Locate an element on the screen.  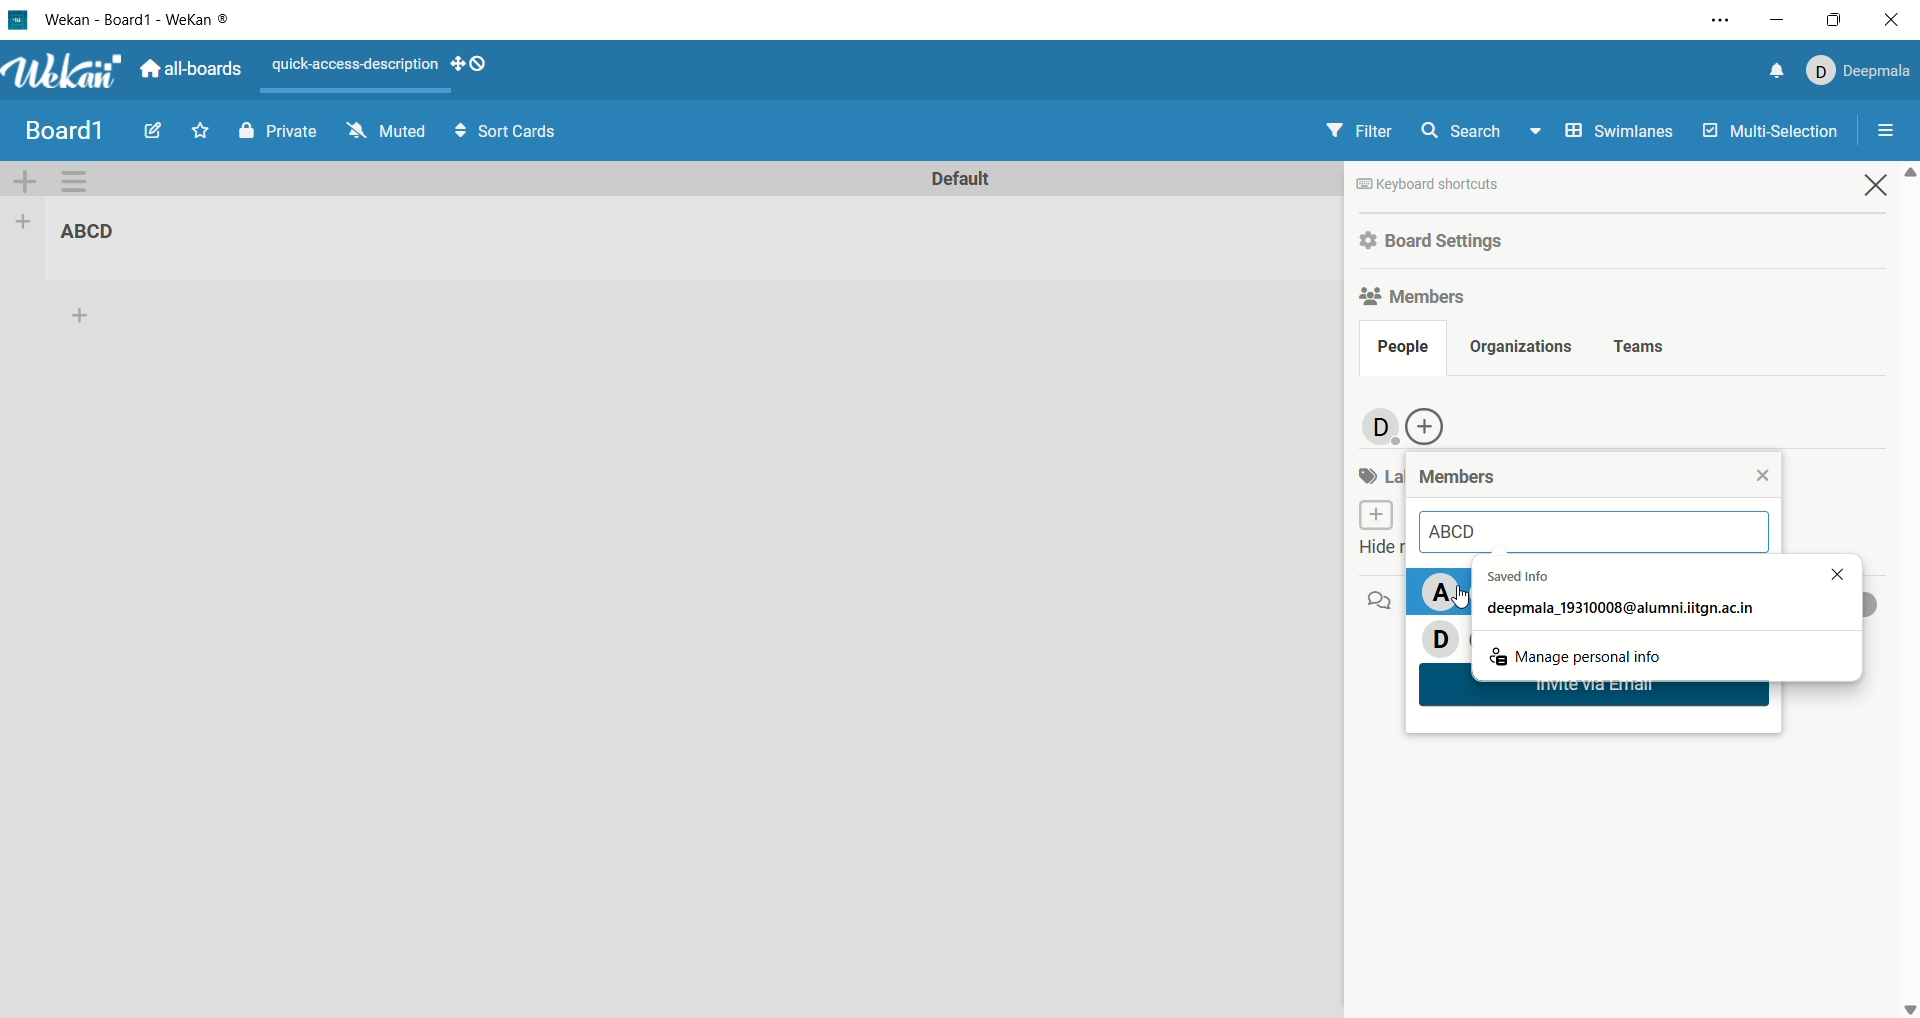
sort cards is located at coordinates (507, 130).